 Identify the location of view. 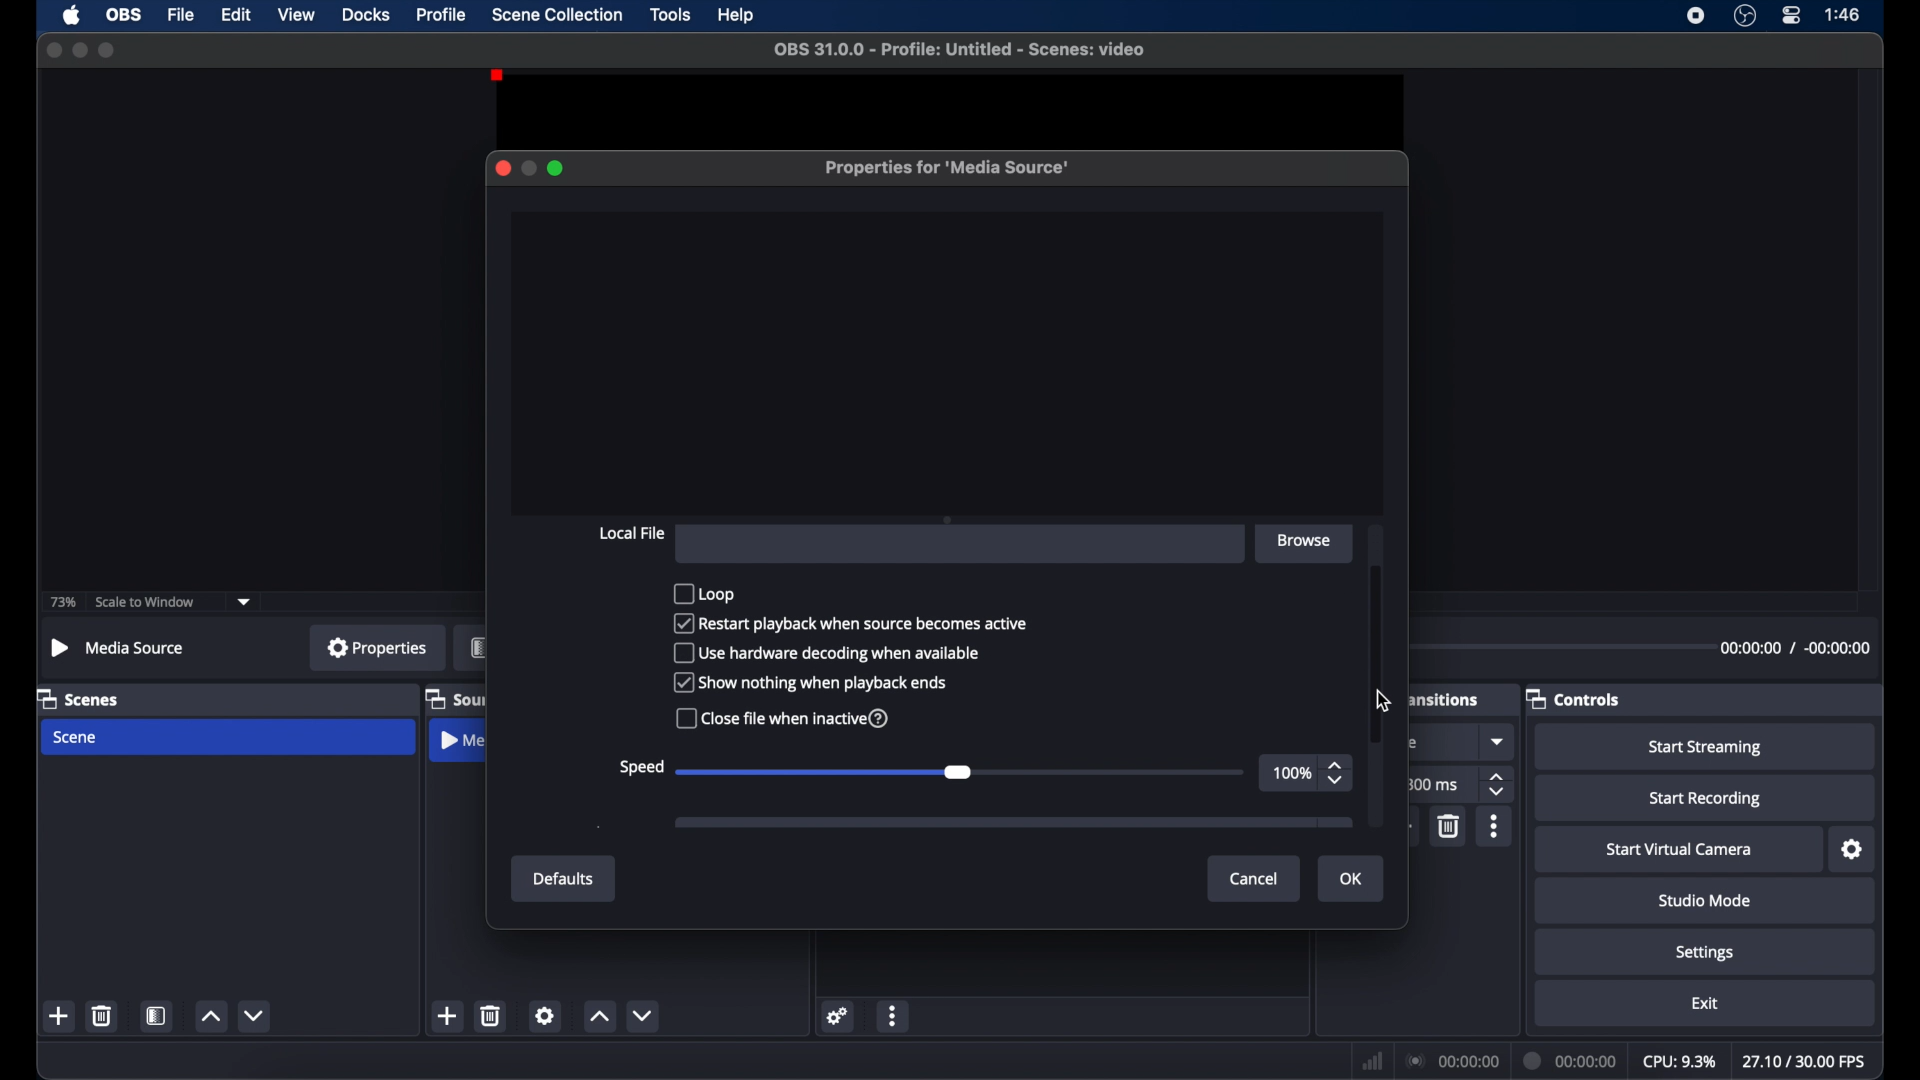
(296, 13).